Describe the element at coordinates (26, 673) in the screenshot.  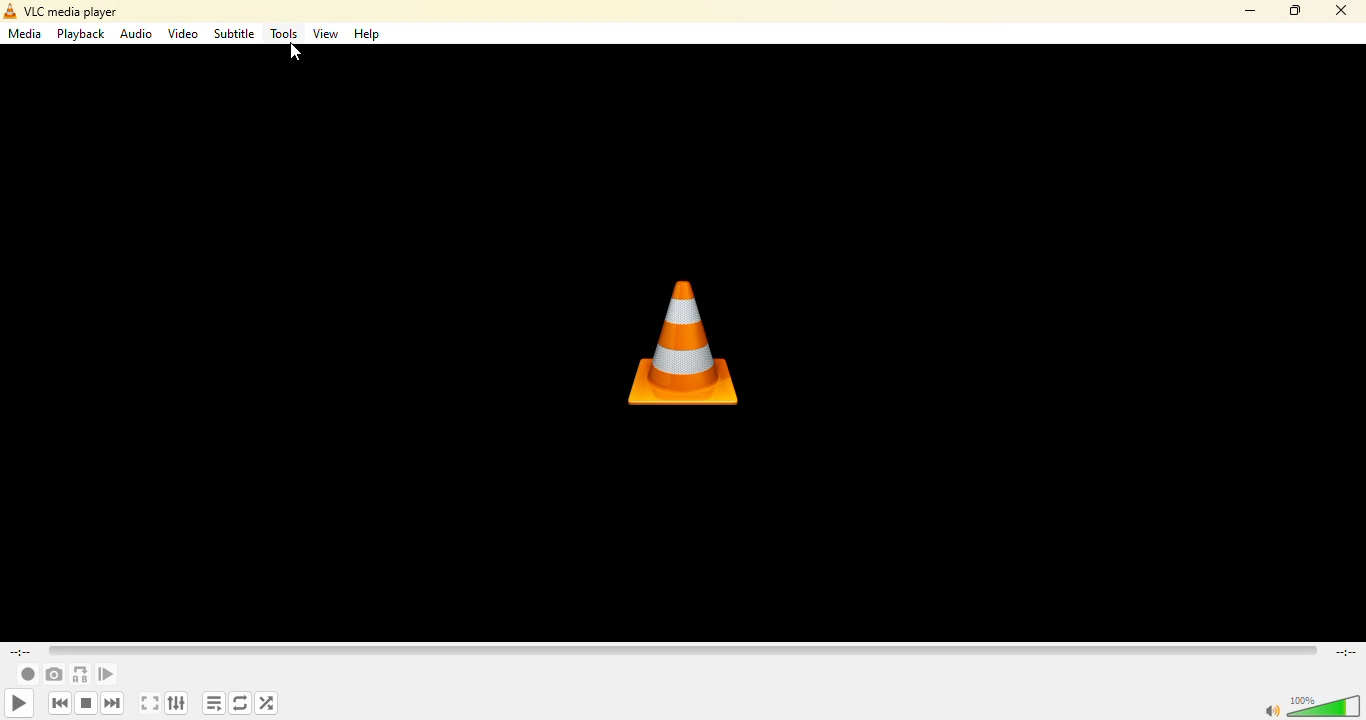
I see `record` at that location.